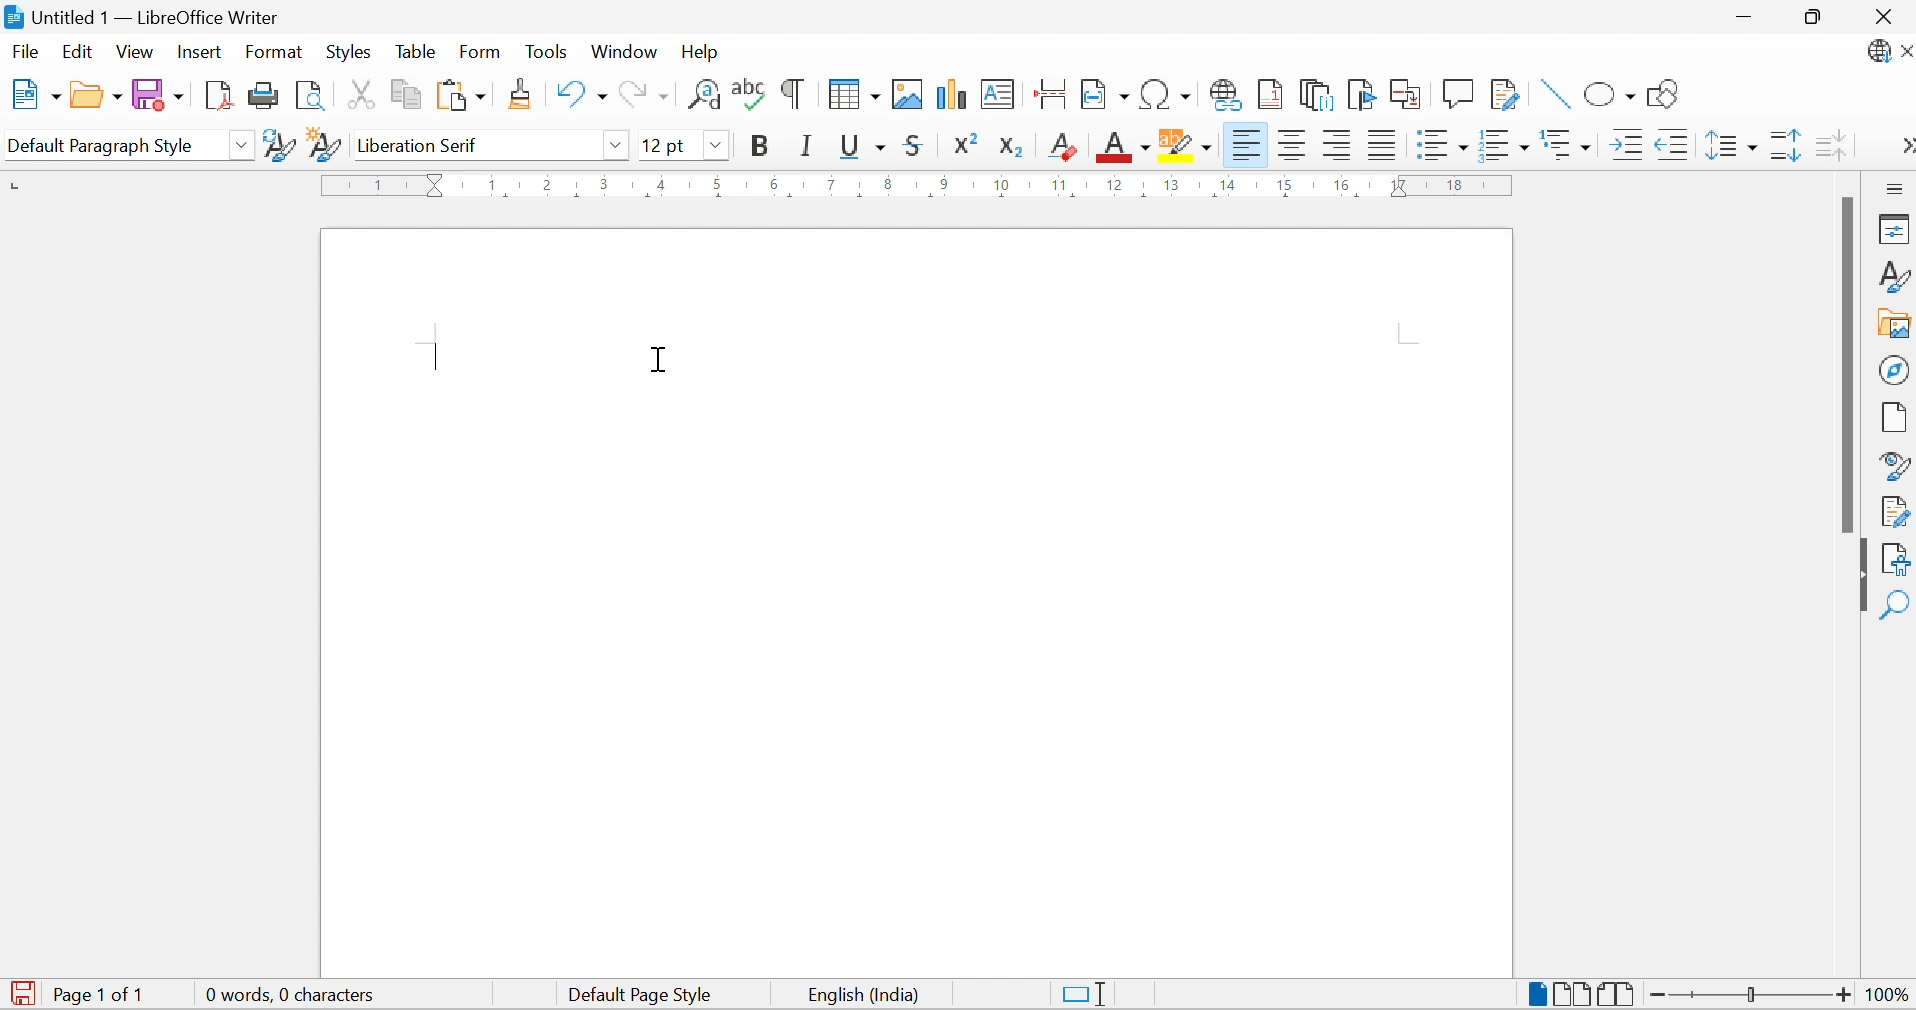  What do you see at coordinates (215, 94) in the screenshot?
I see `Export as PDF` at bounding box center [215, 94].